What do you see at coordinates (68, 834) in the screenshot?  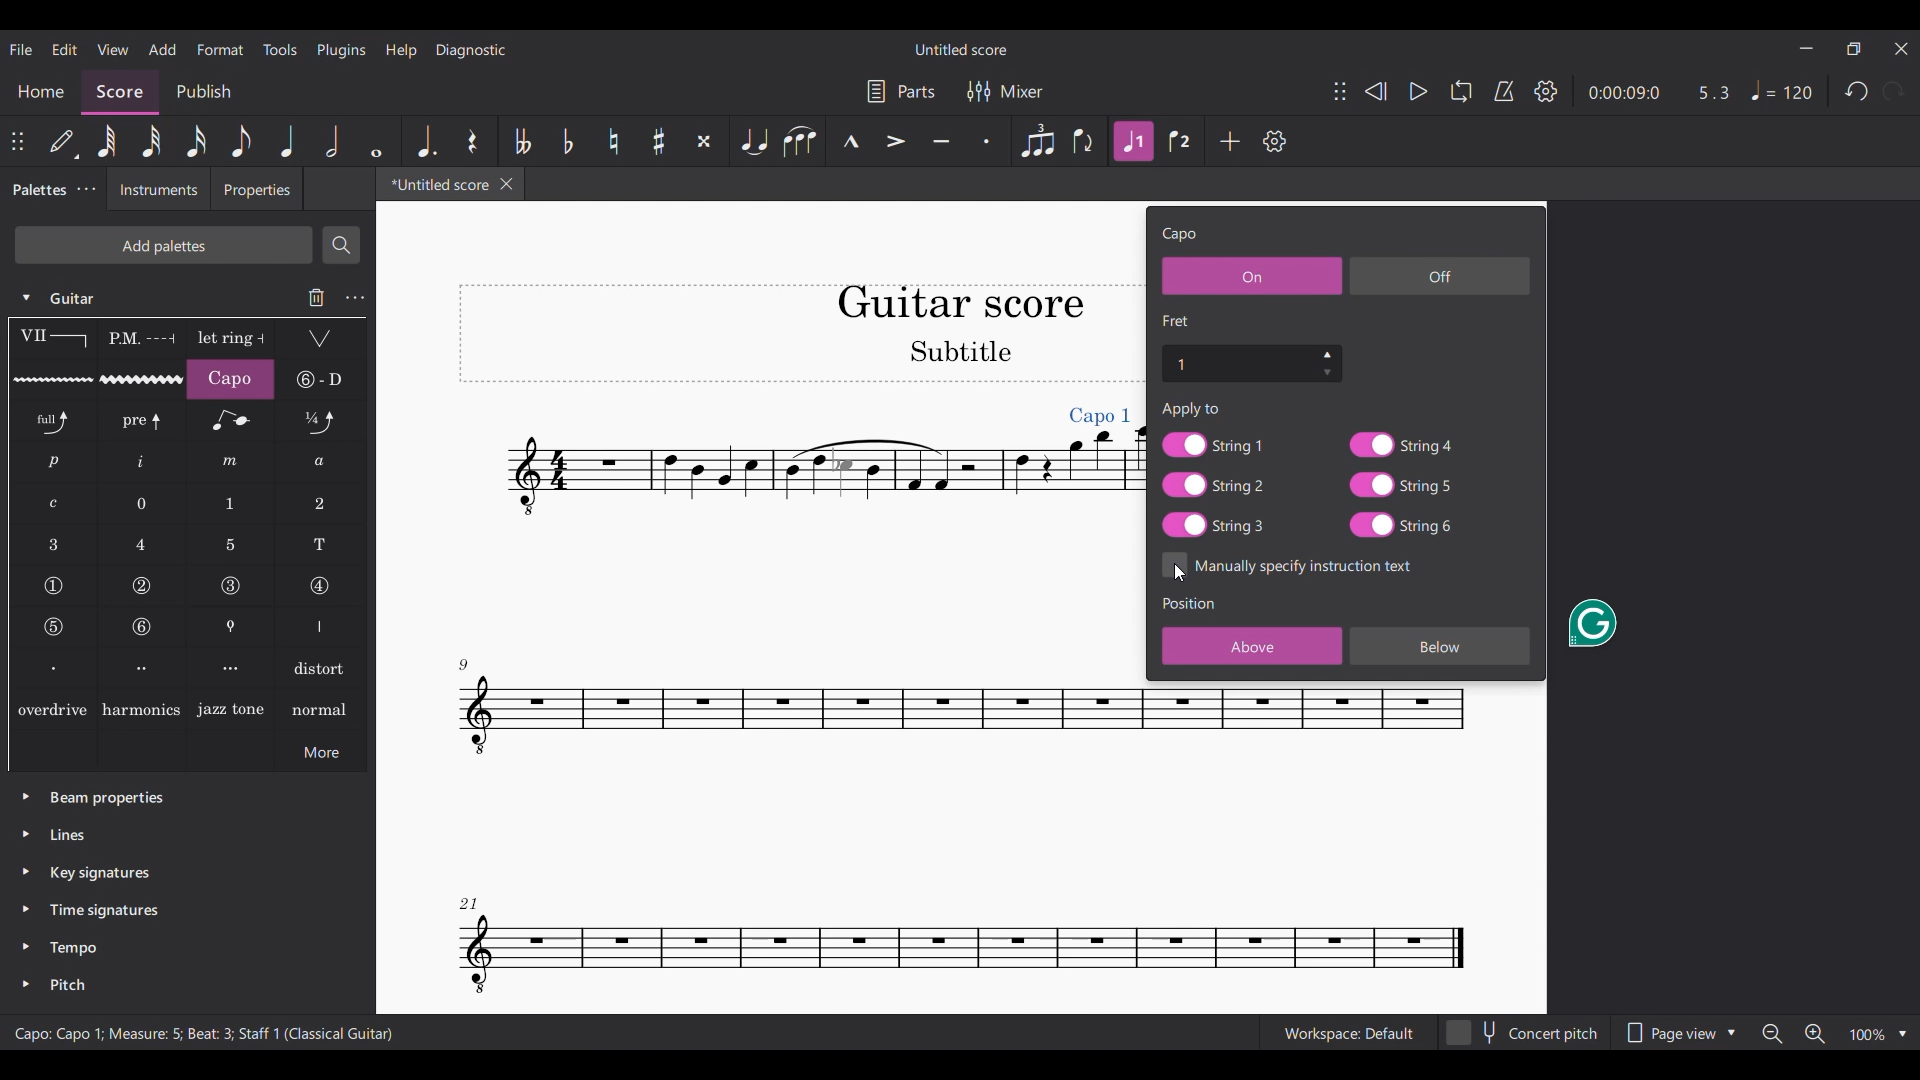 I see `Lines palette` at bounding box center [68, 834].